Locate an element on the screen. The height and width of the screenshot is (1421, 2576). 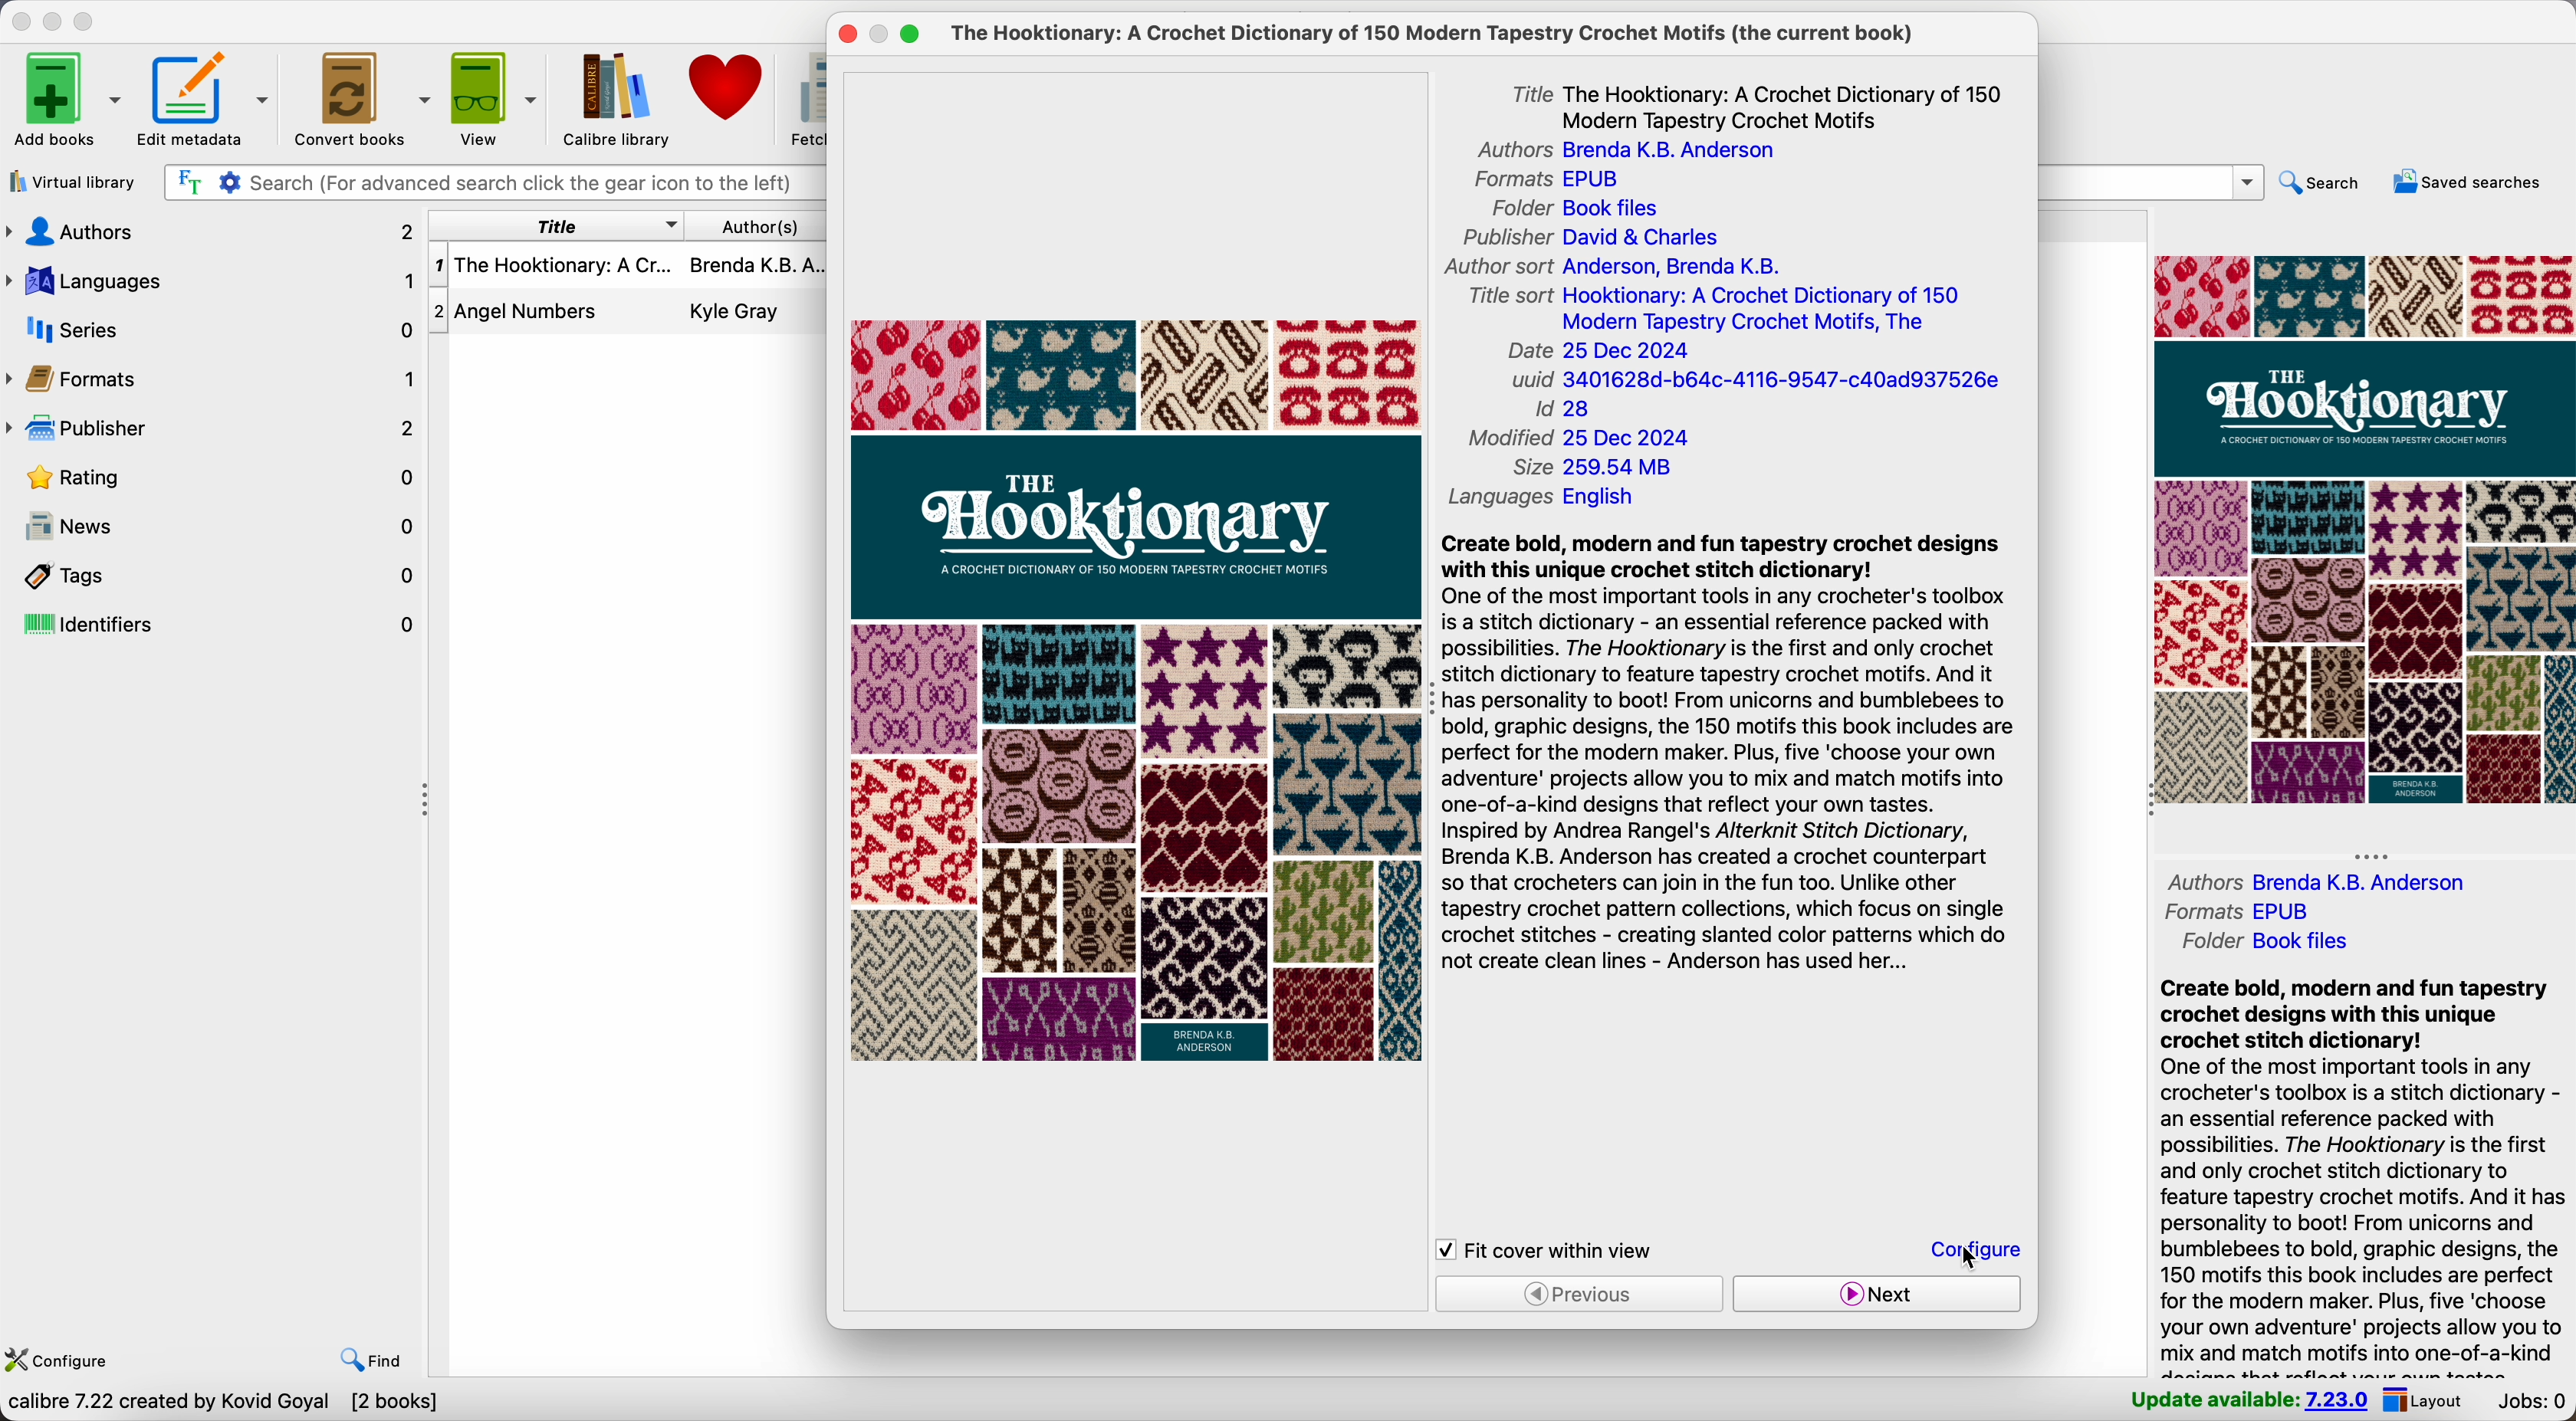
formats is located at coordinates (2235, 909).